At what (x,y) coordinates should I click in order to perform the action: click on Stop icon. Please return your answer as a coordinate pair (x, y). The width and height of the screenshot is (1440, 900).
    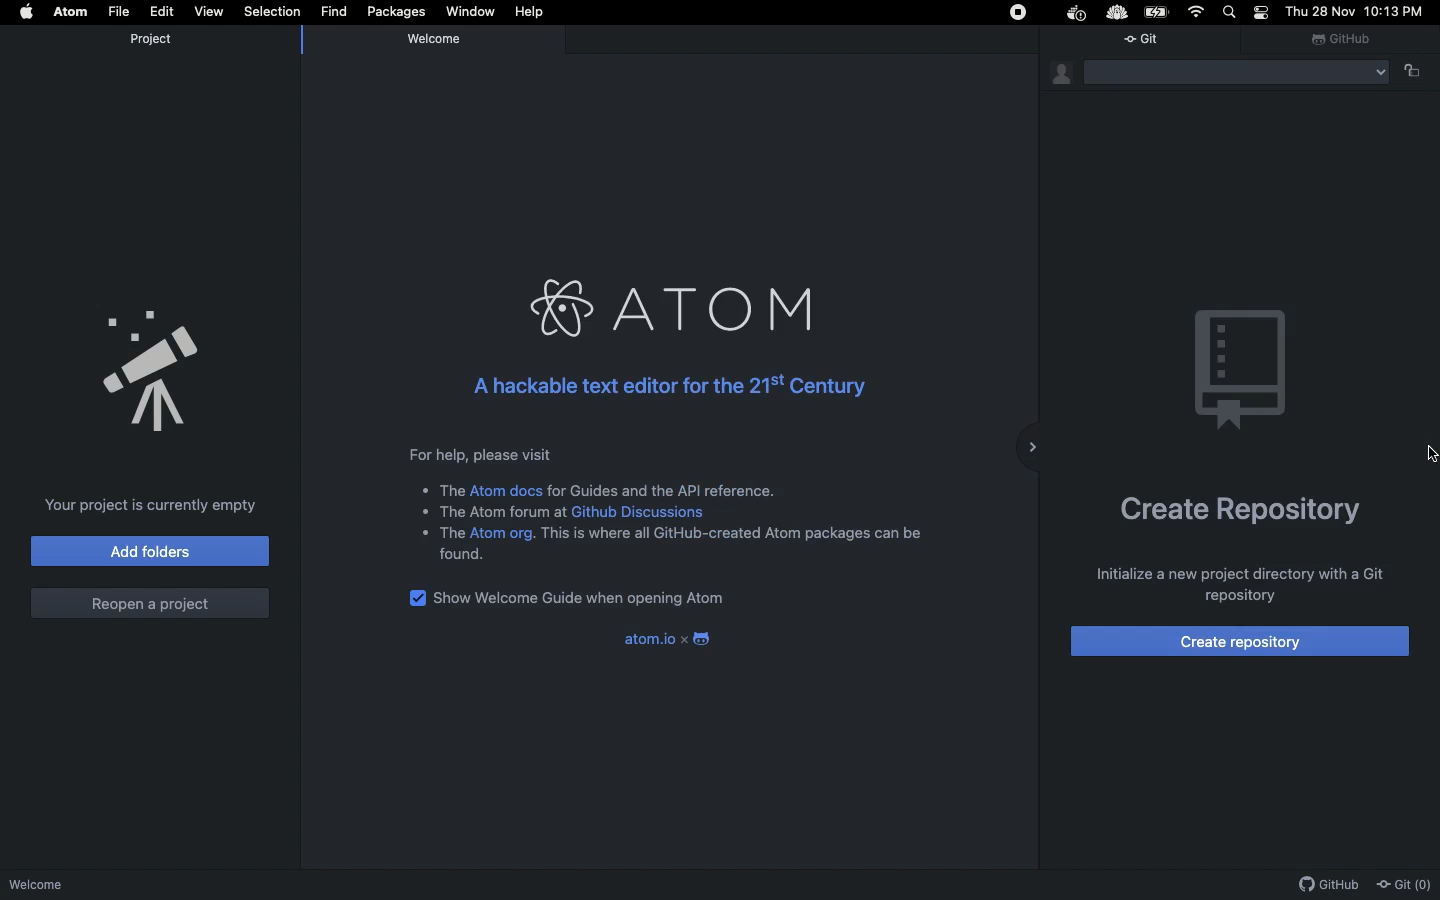
    Looking at the image, I should click on (1019, 14).